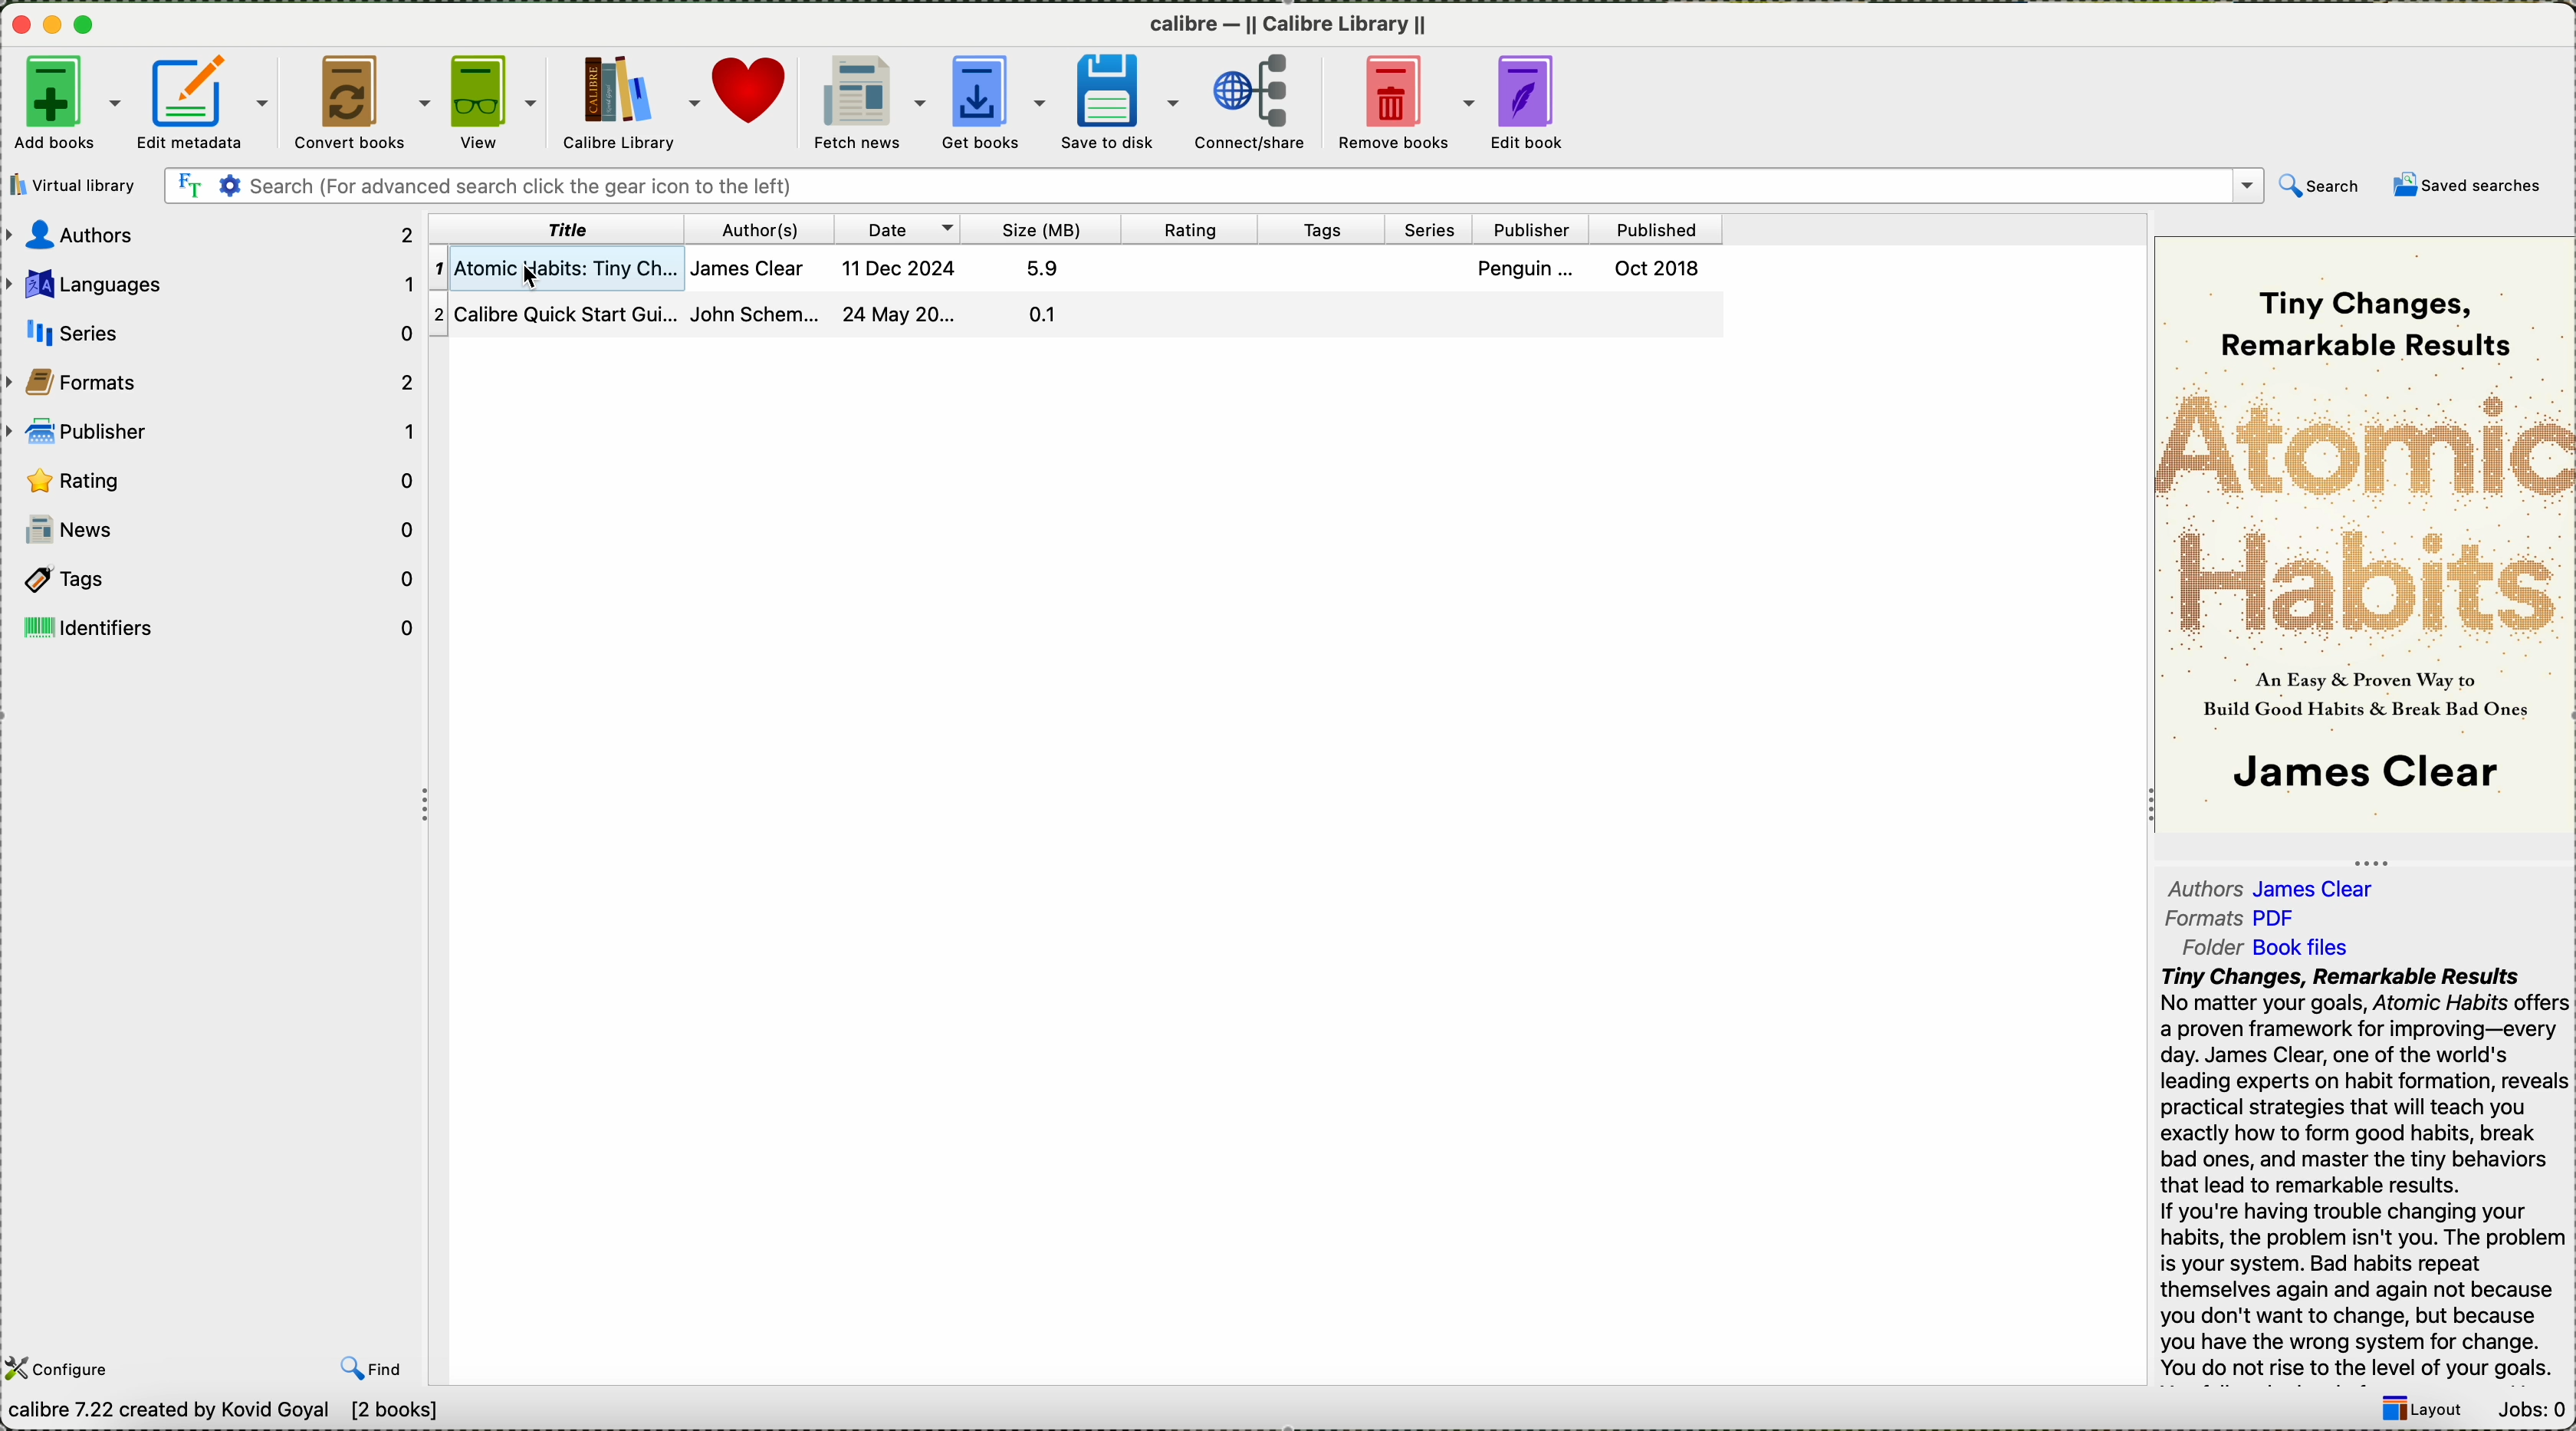 Image resolution: width=2576 pixels, height=1431 pixels. Describe the element at coordinates (2236, 917) in the screenshot. I see `formats pdf` at that location.